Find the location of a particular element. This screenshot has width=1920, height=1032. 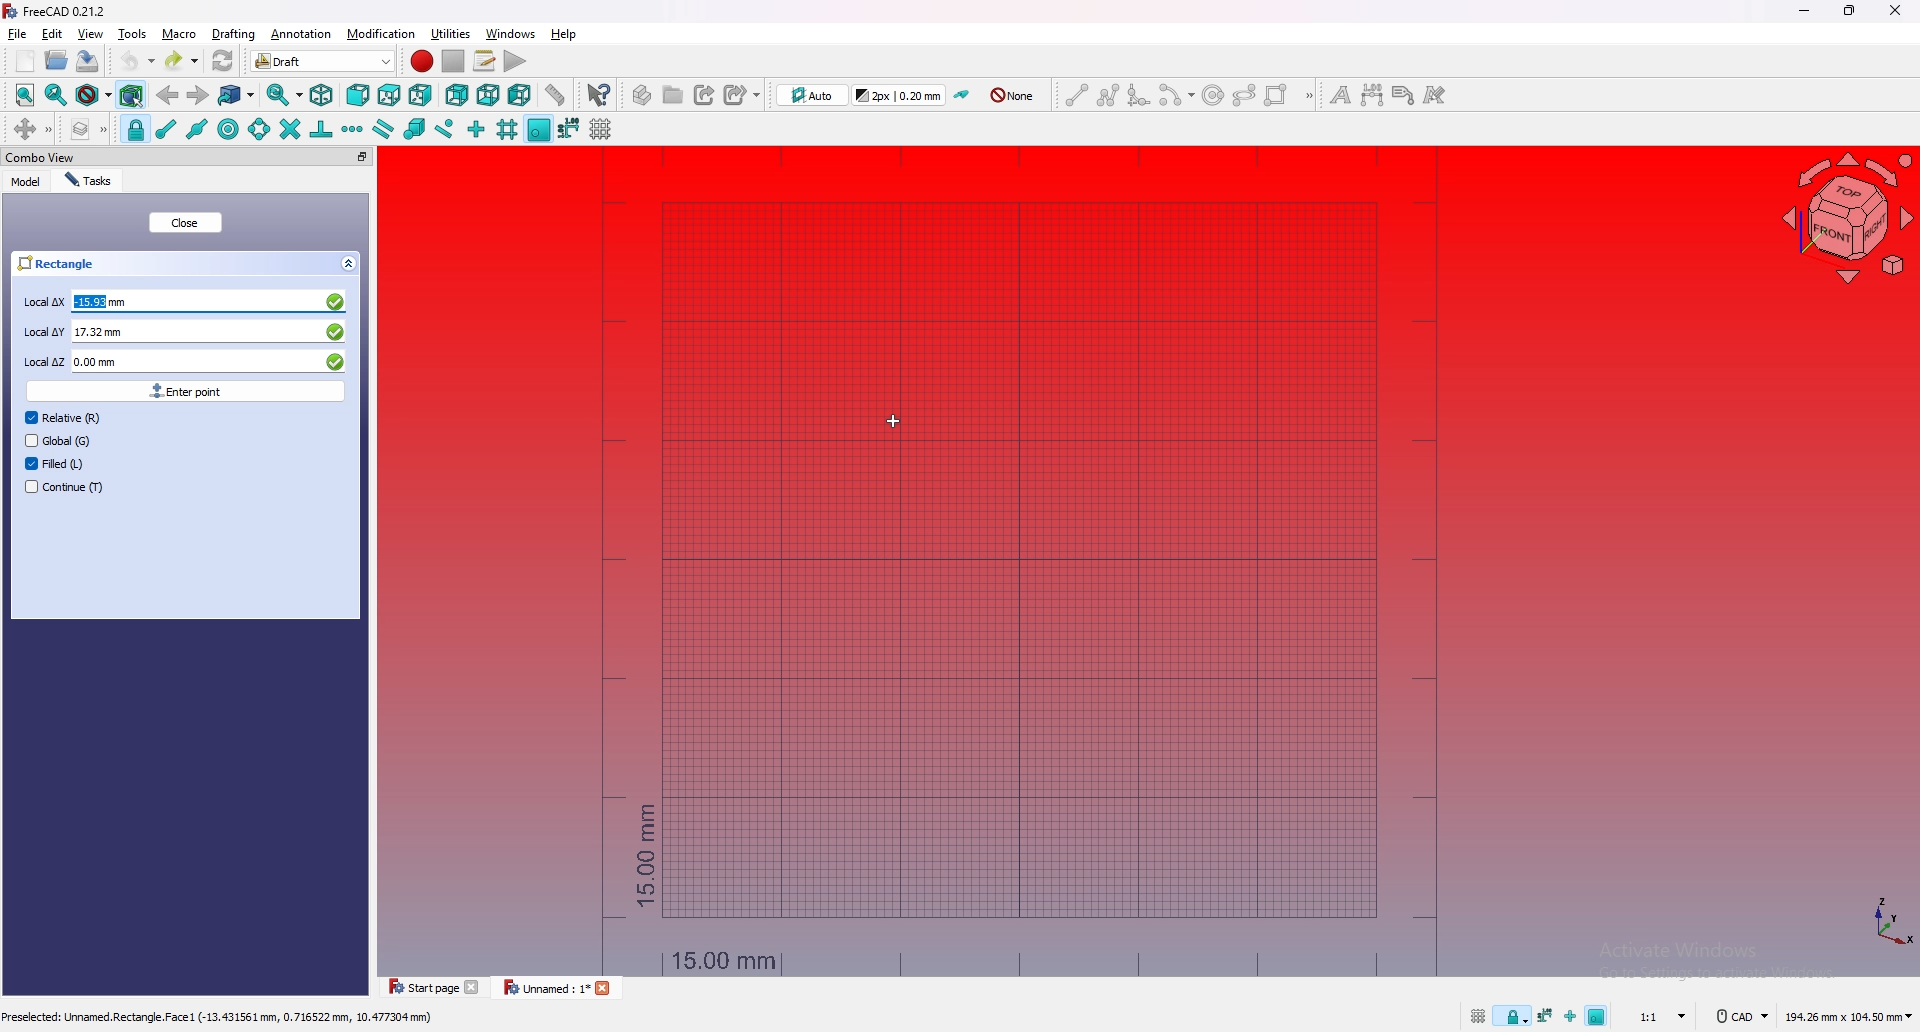

snap midpoint is located at coordinates (197, 129).